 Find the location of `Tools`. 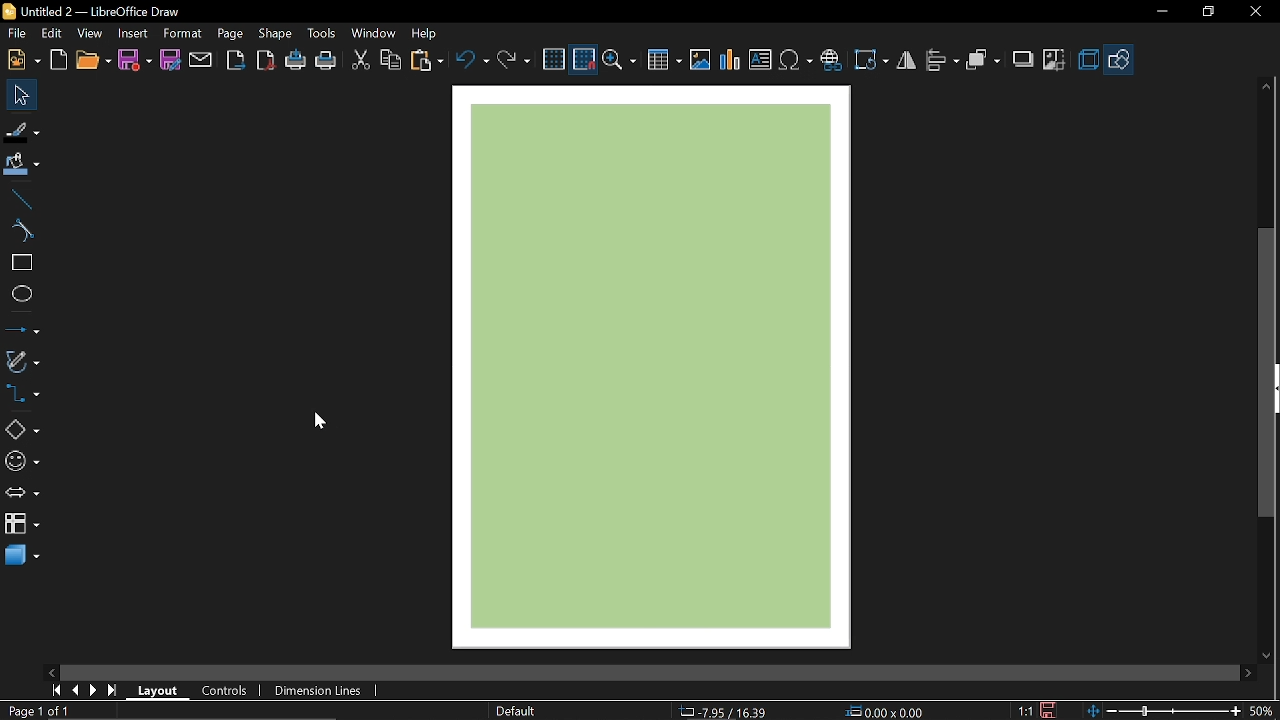

Tools is located at coordinates (323, 34).